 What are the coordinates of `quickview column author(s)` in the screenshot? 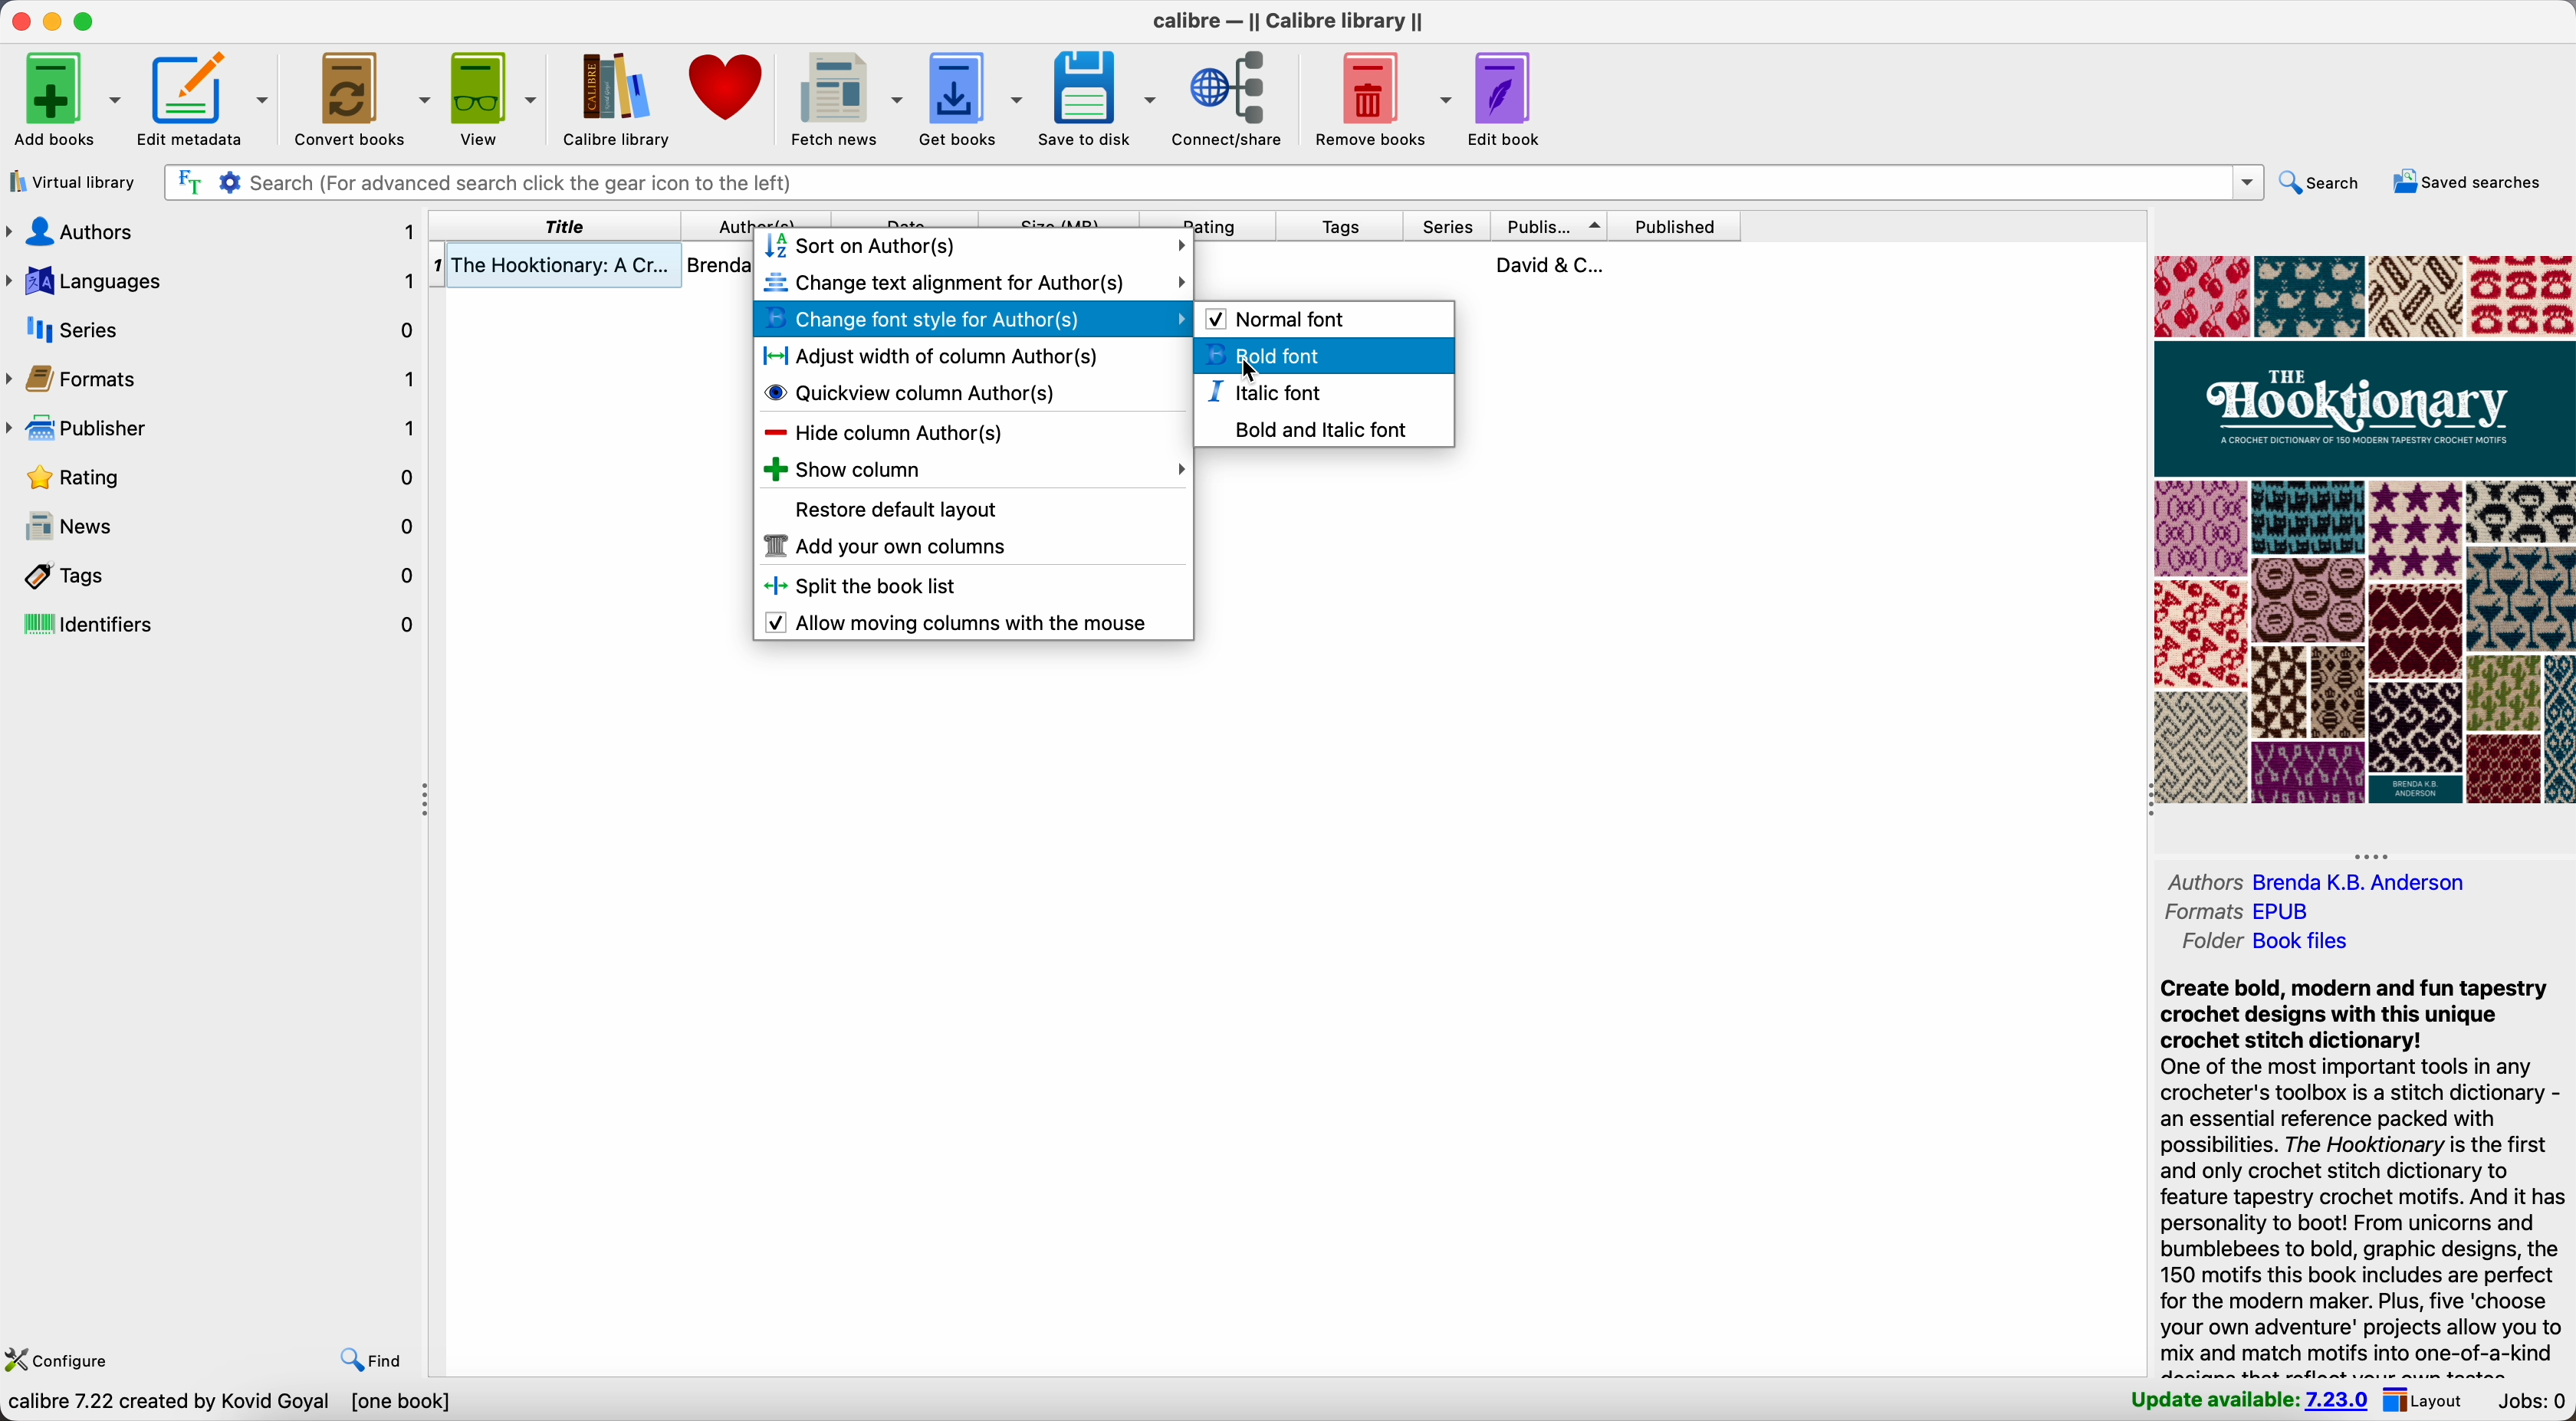 It's located at (916, 391).